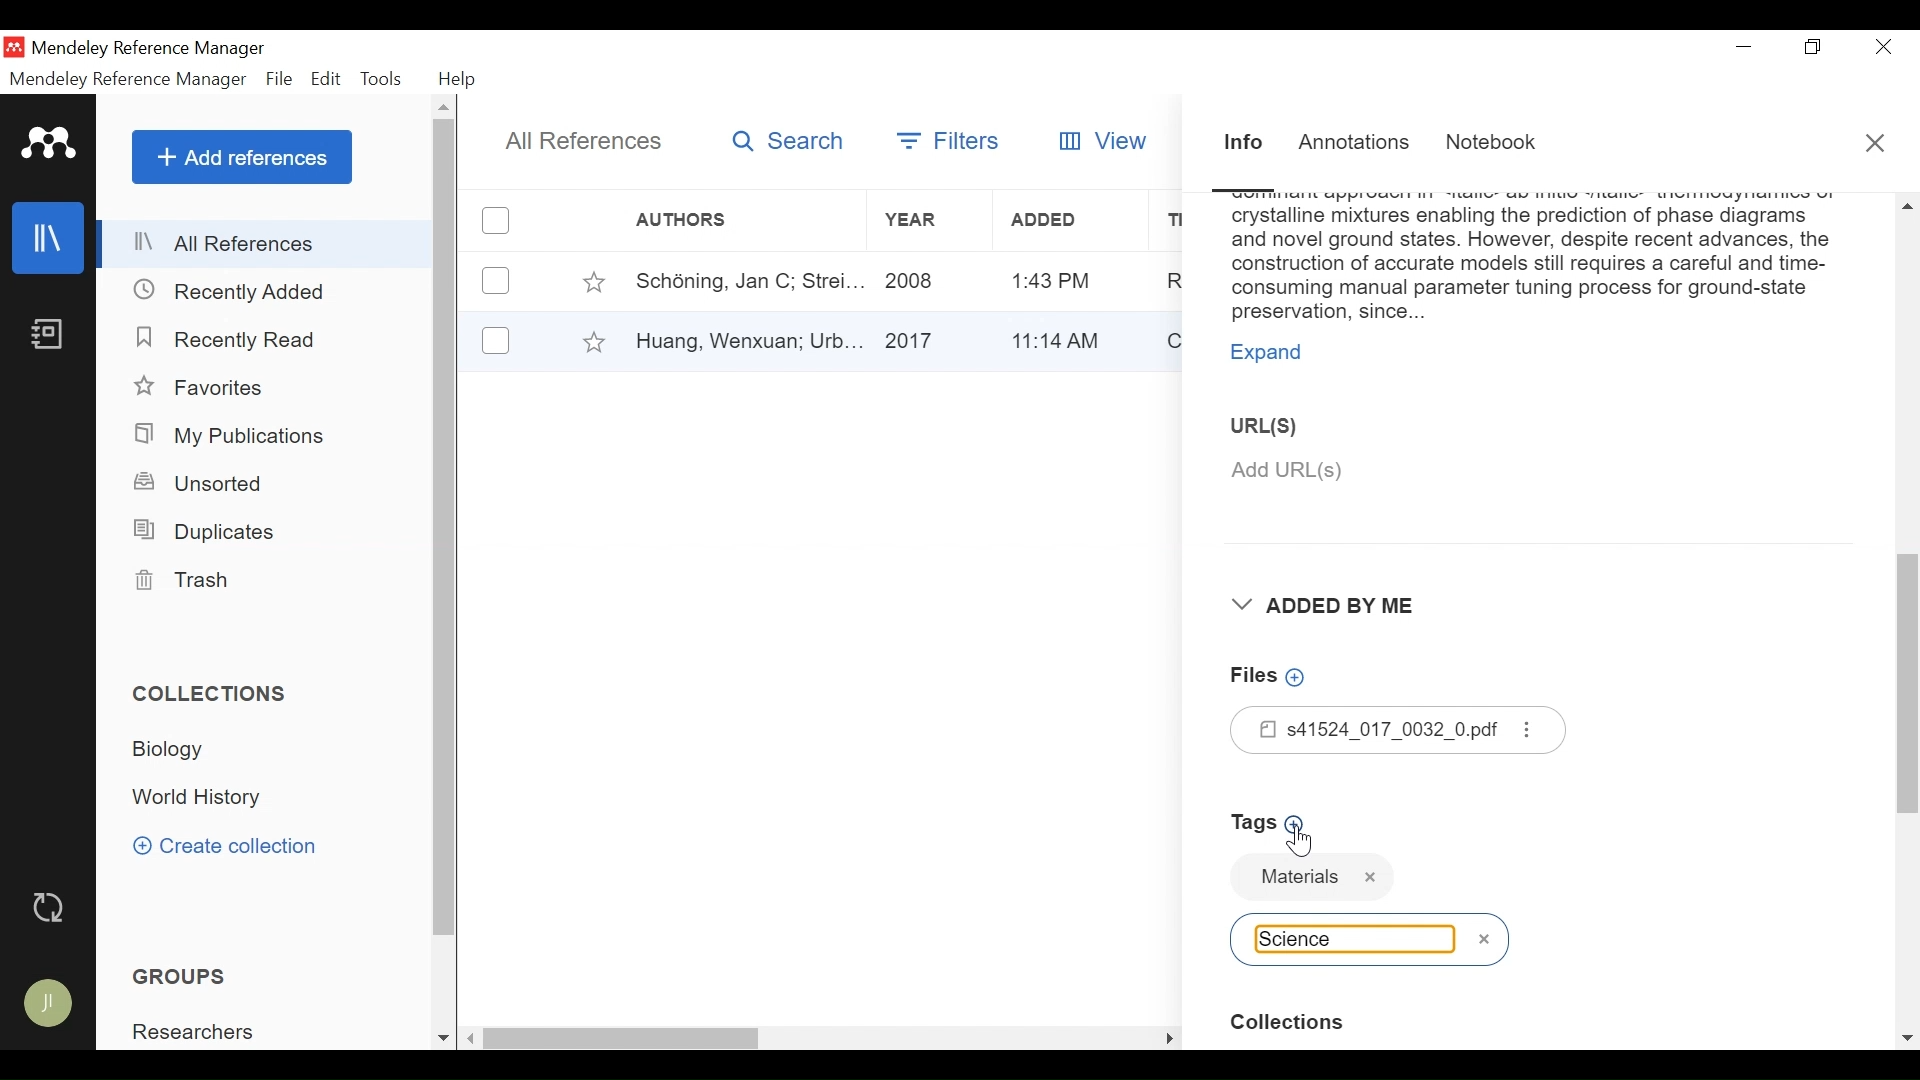 This screenshot has width=1920, height=1080. Describe the element at coordinates (153, 48) in the screenshot. I see `Mendeley Reference Manager` at that location.